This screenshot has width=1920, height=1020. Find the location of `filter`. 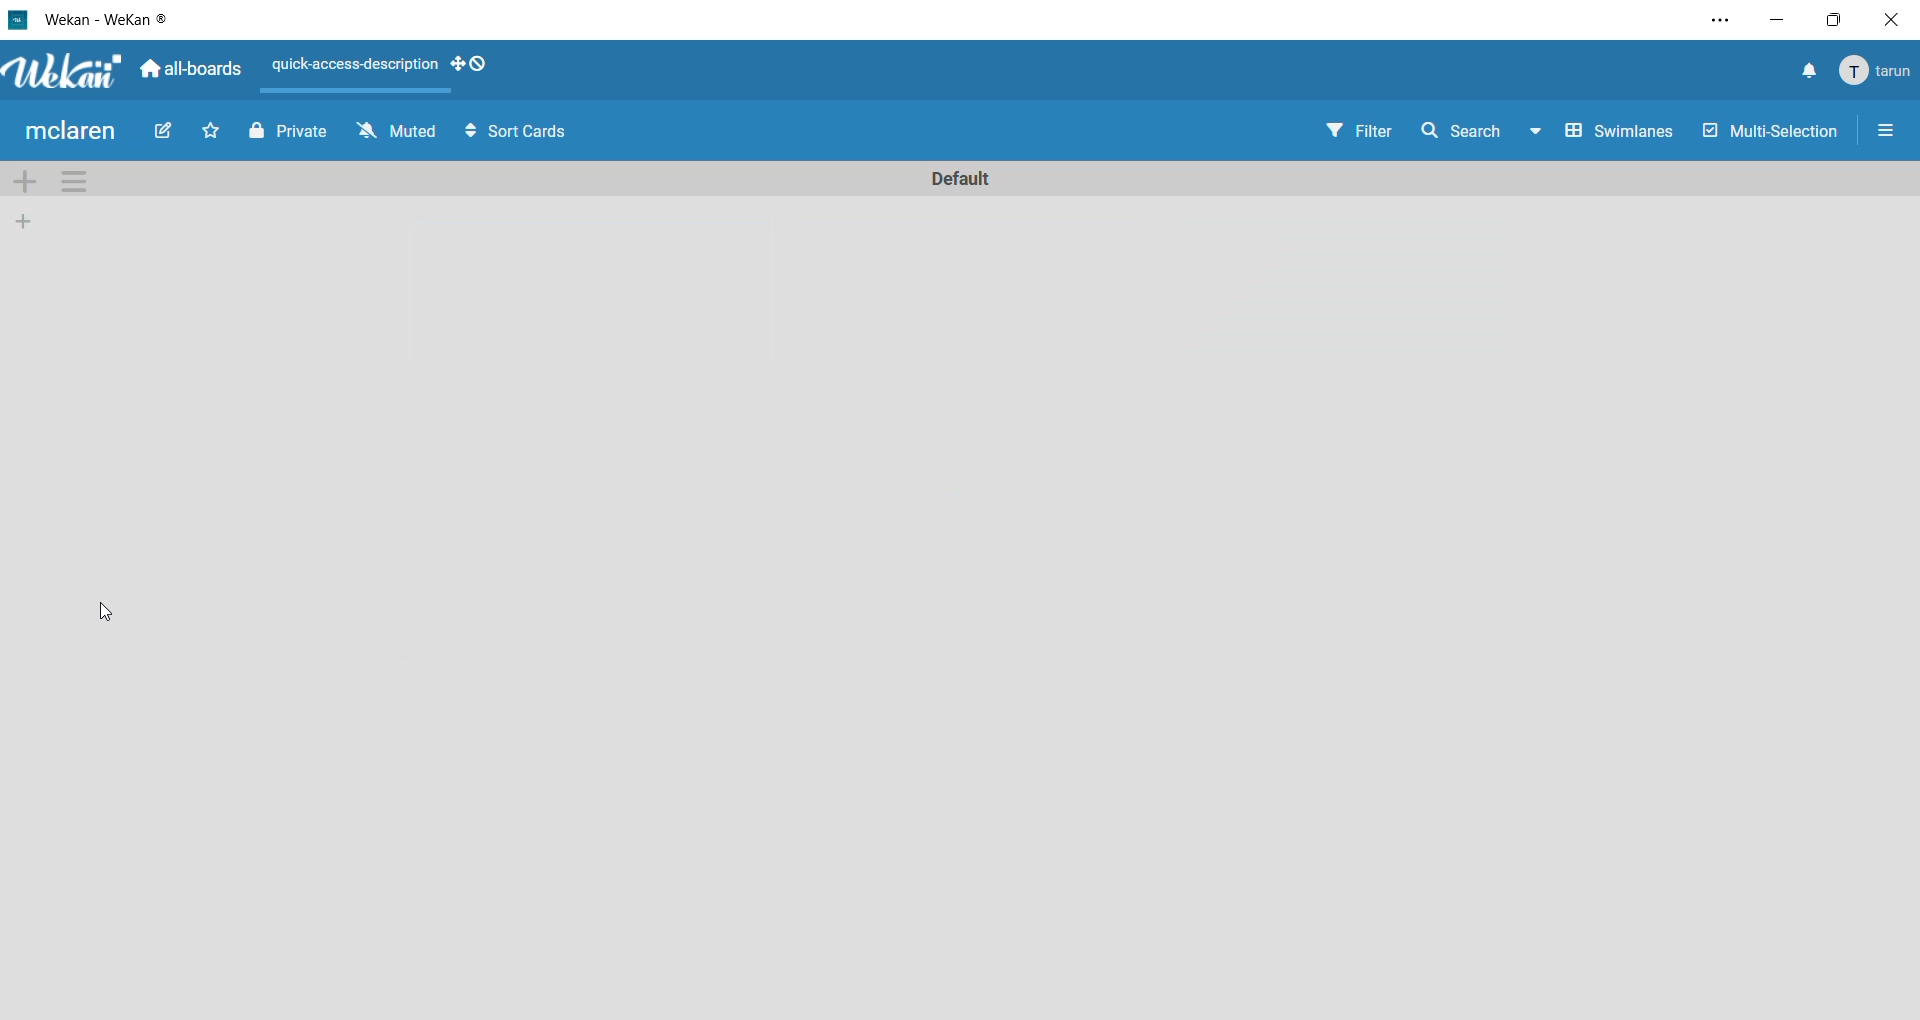

filter is located at coordinates (1354, 131).